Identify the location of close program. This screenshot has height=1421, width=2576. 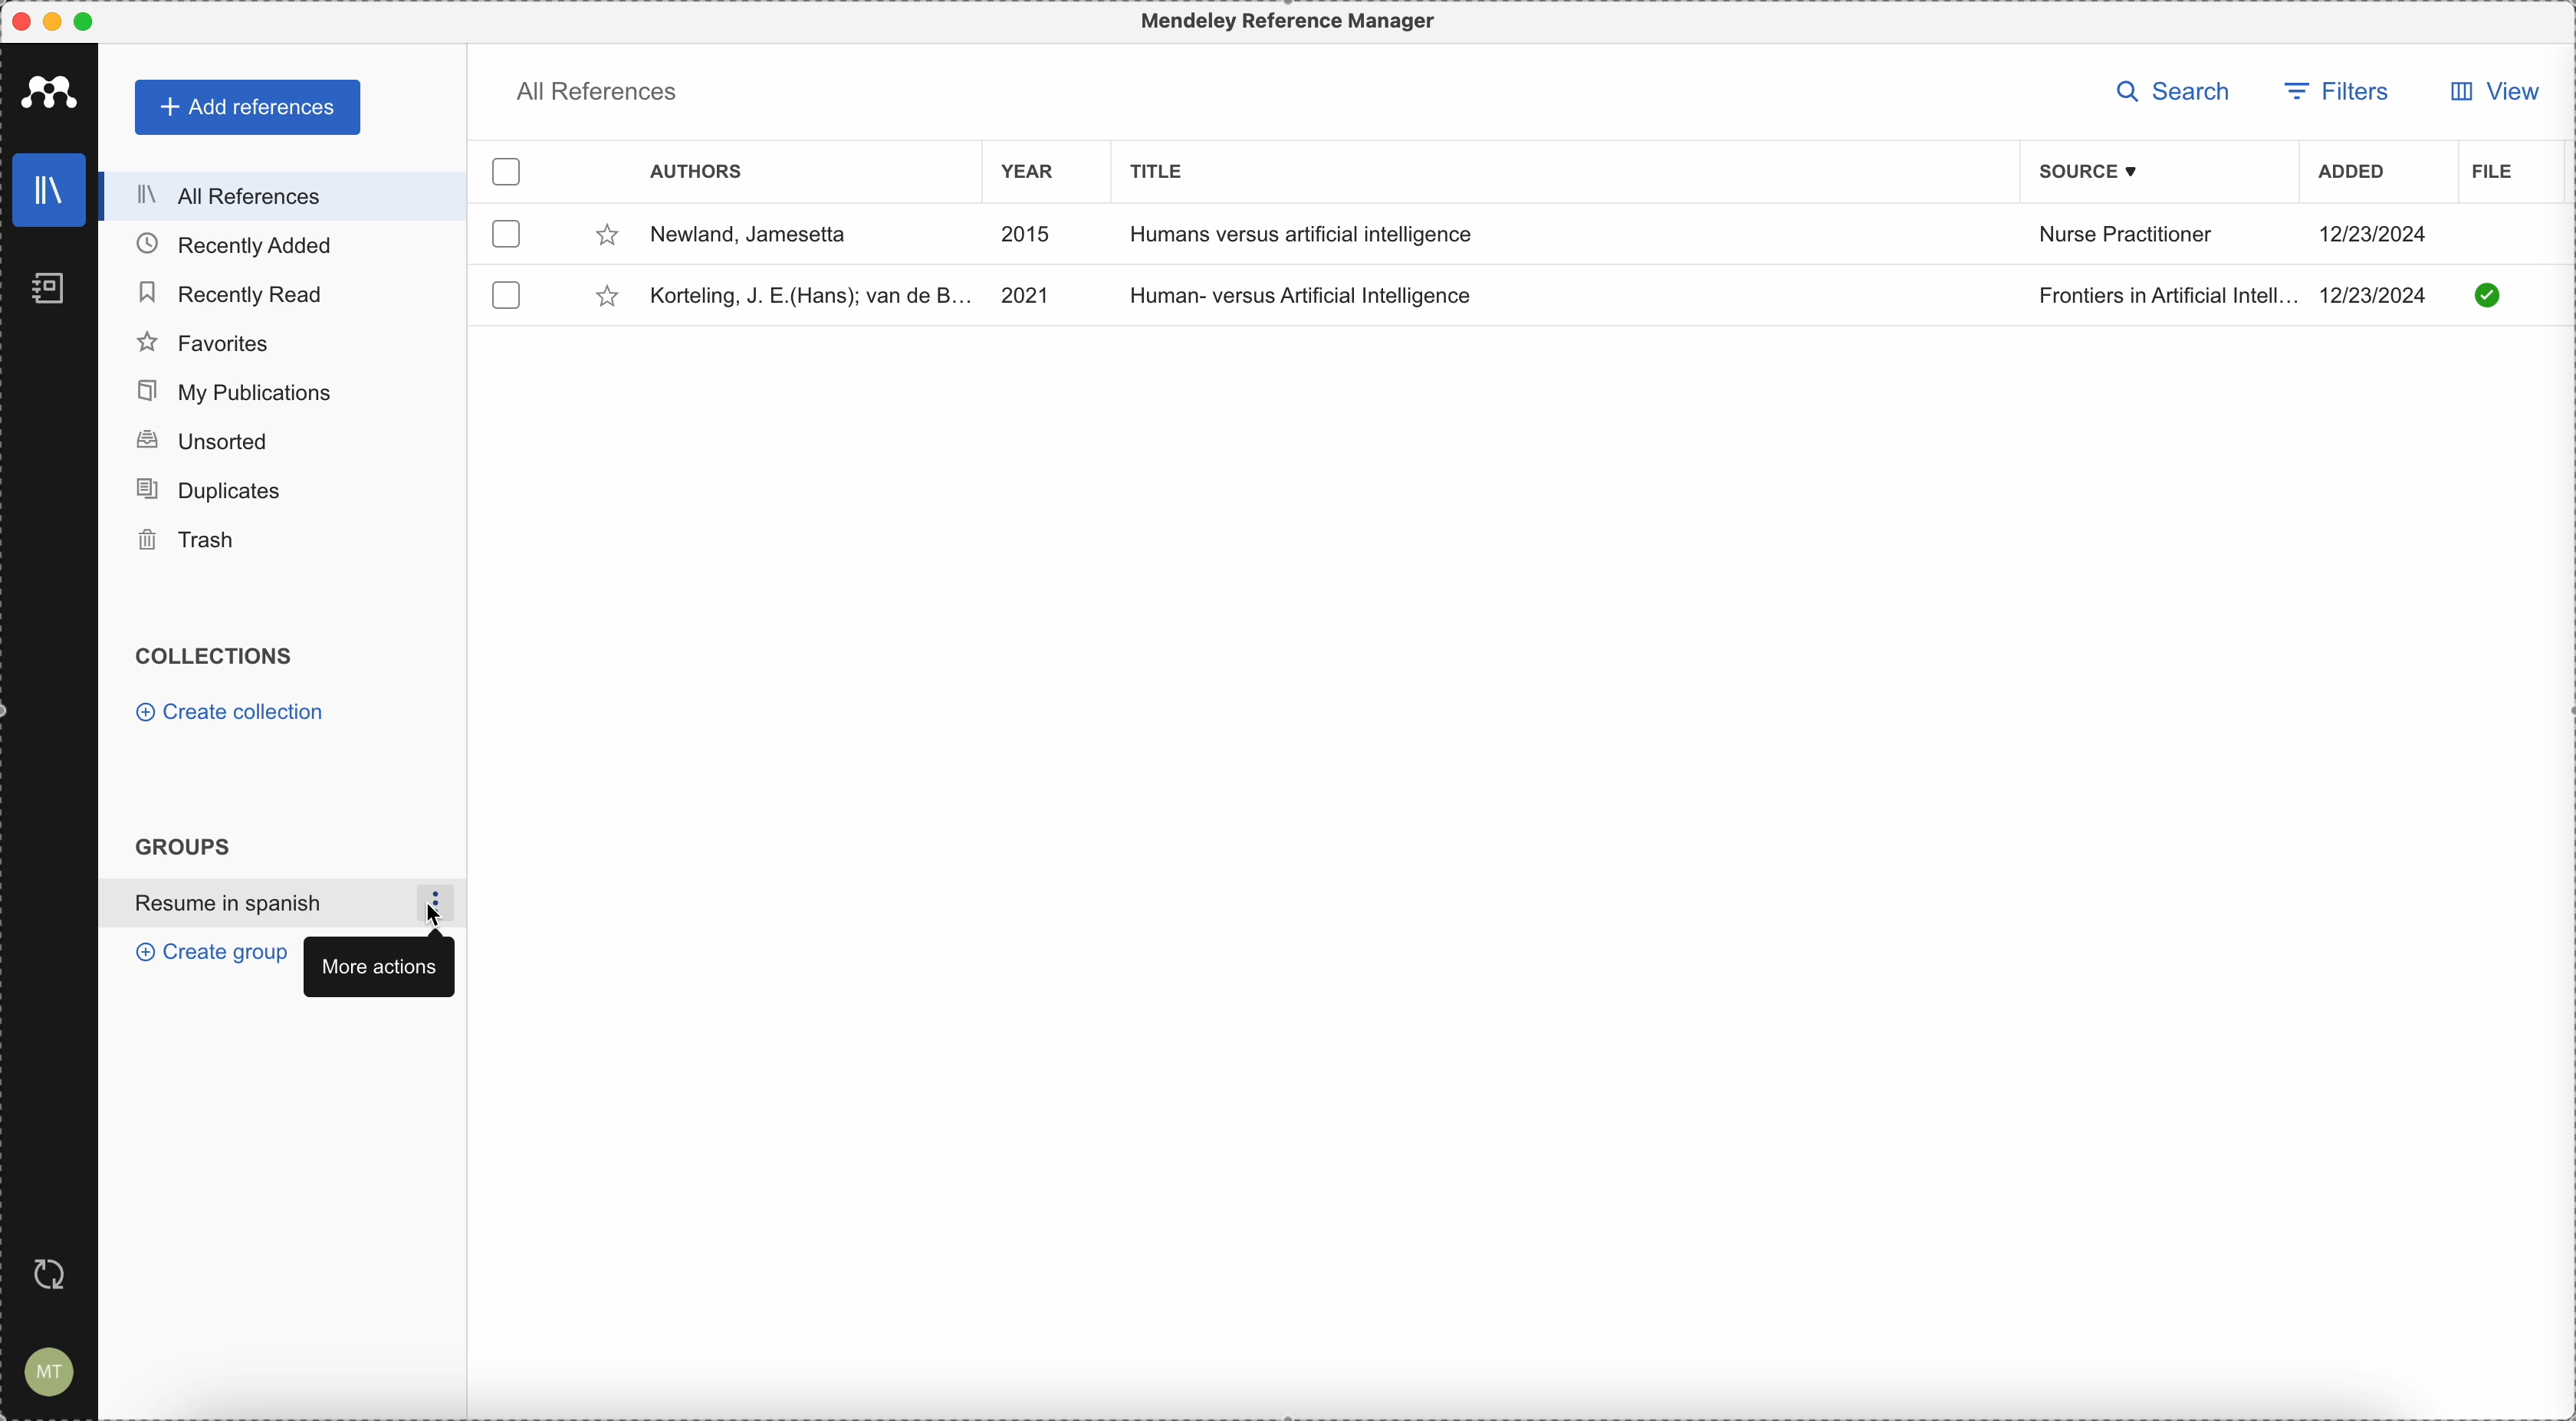
(16, 17).